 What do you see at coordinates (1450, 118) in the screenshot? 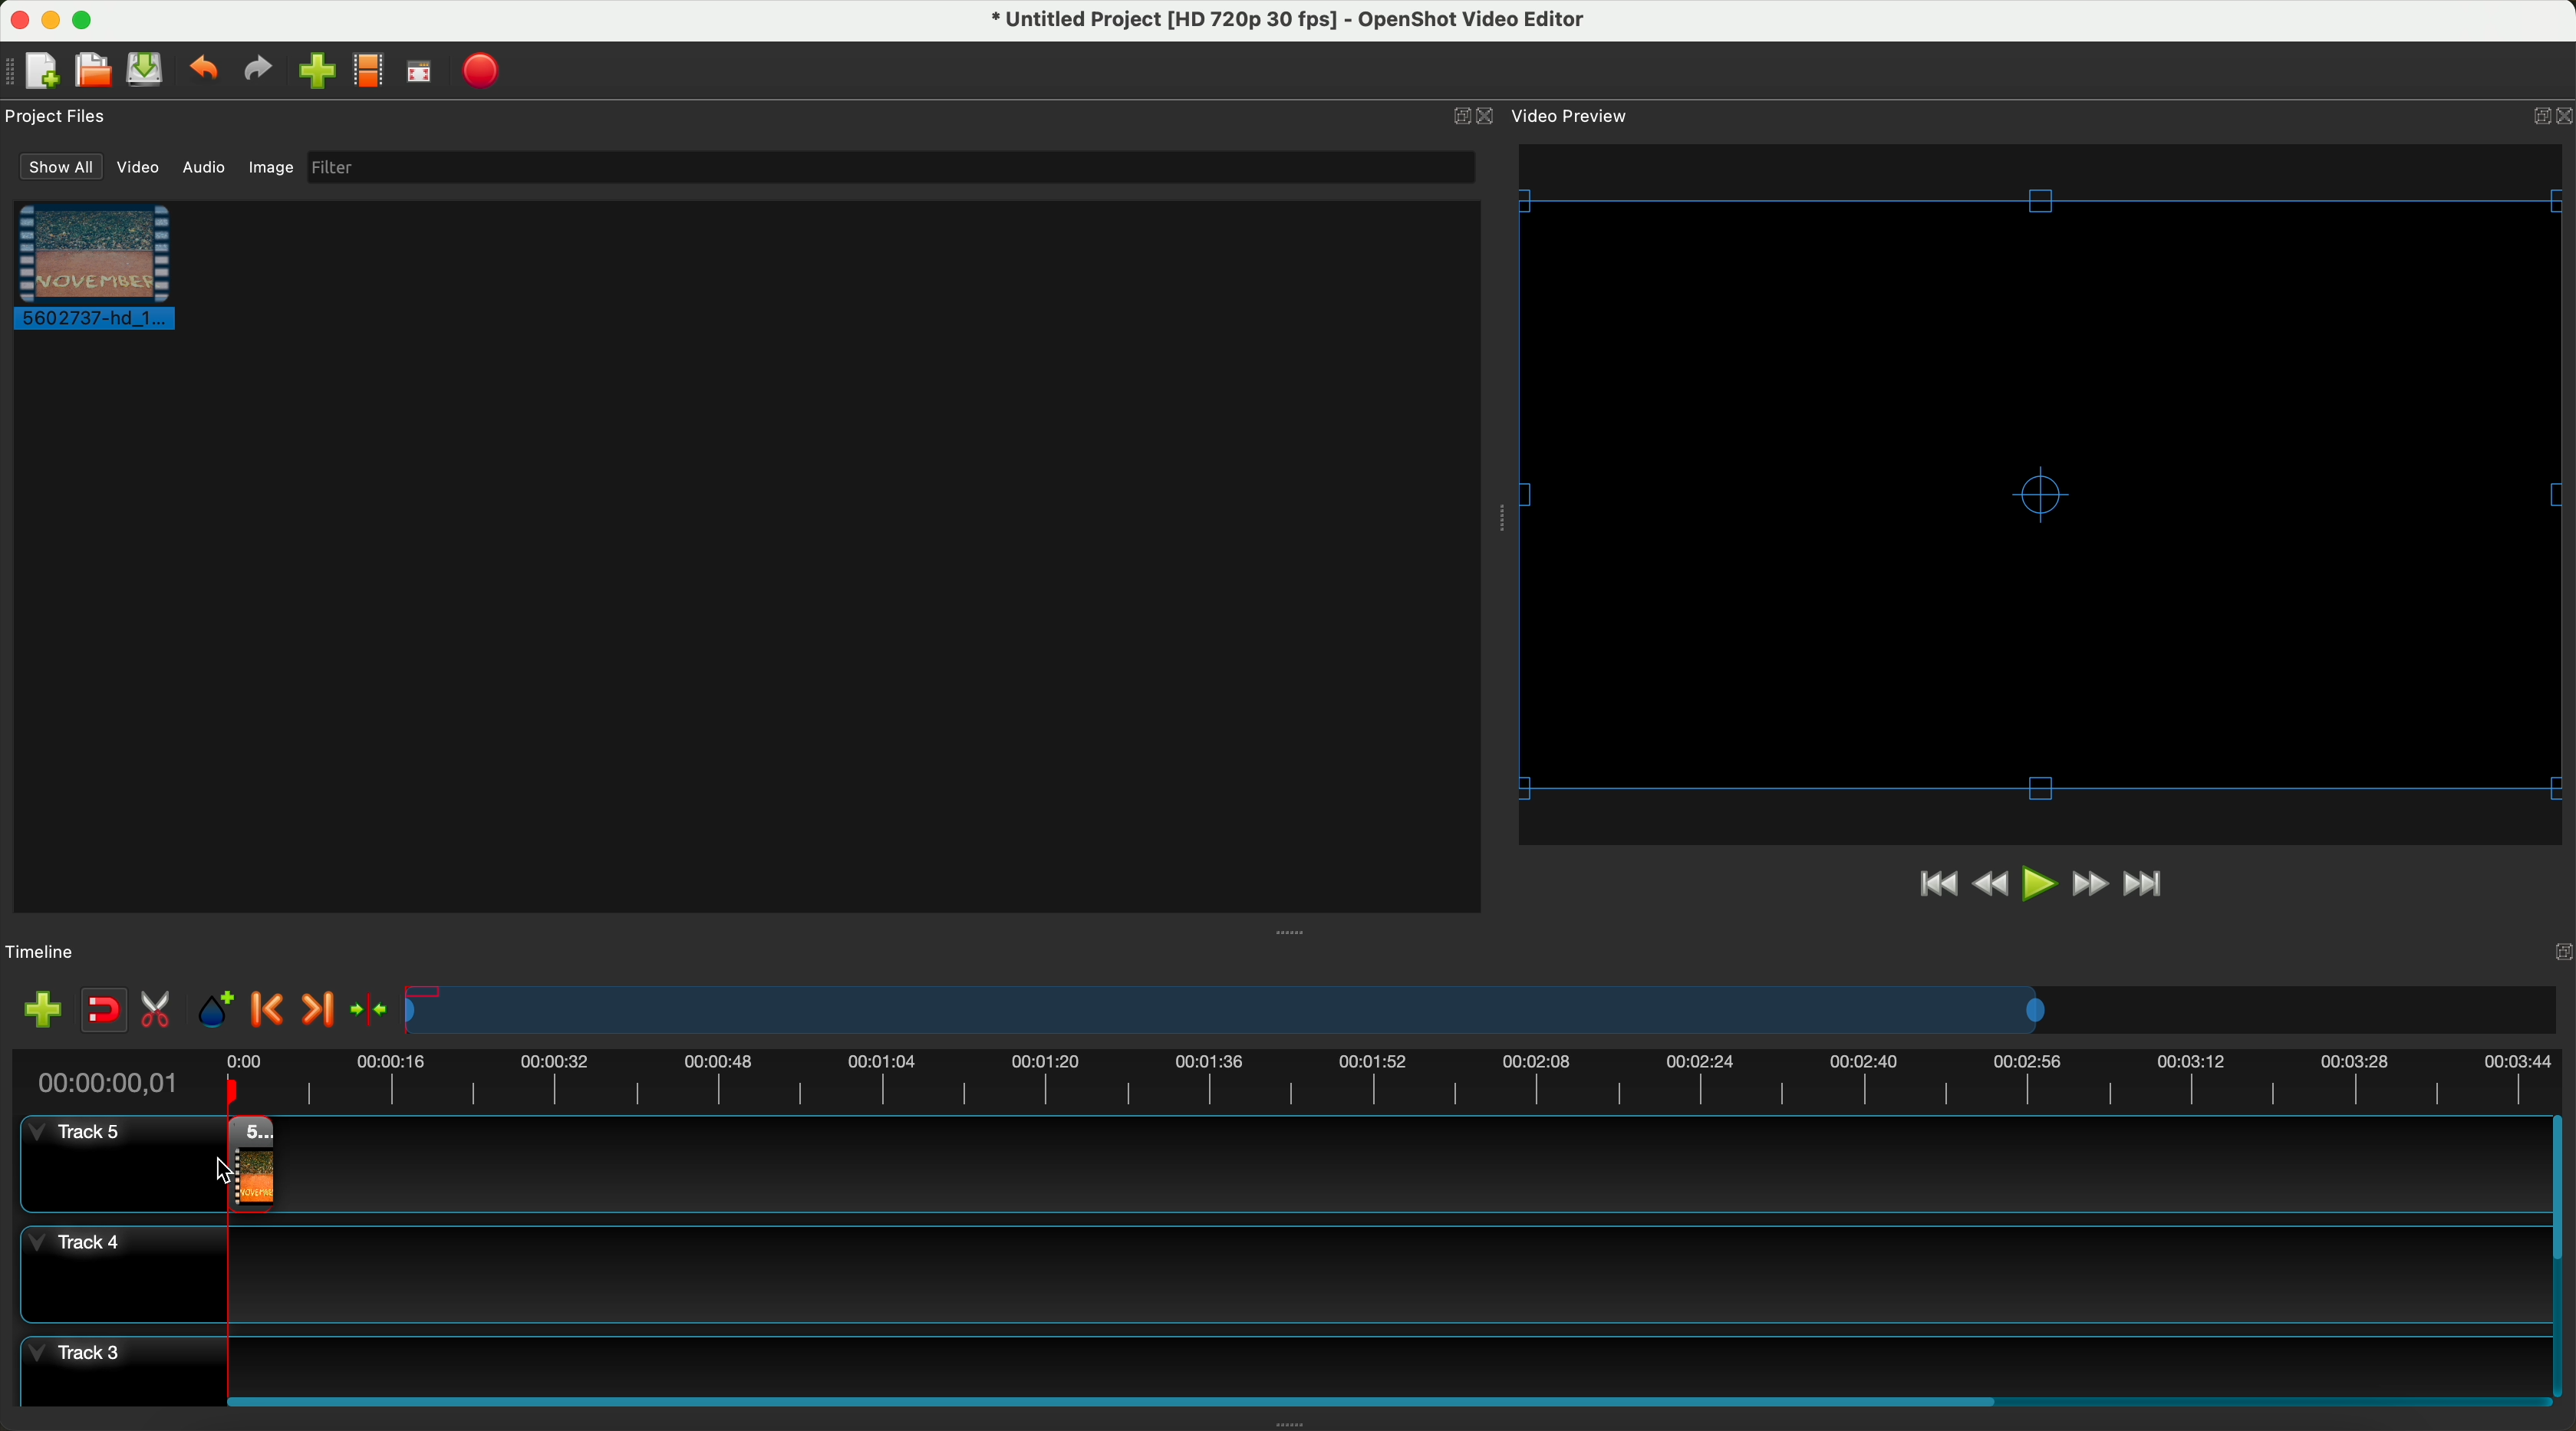
I see `minimize` at bounding box center [1450, 118].